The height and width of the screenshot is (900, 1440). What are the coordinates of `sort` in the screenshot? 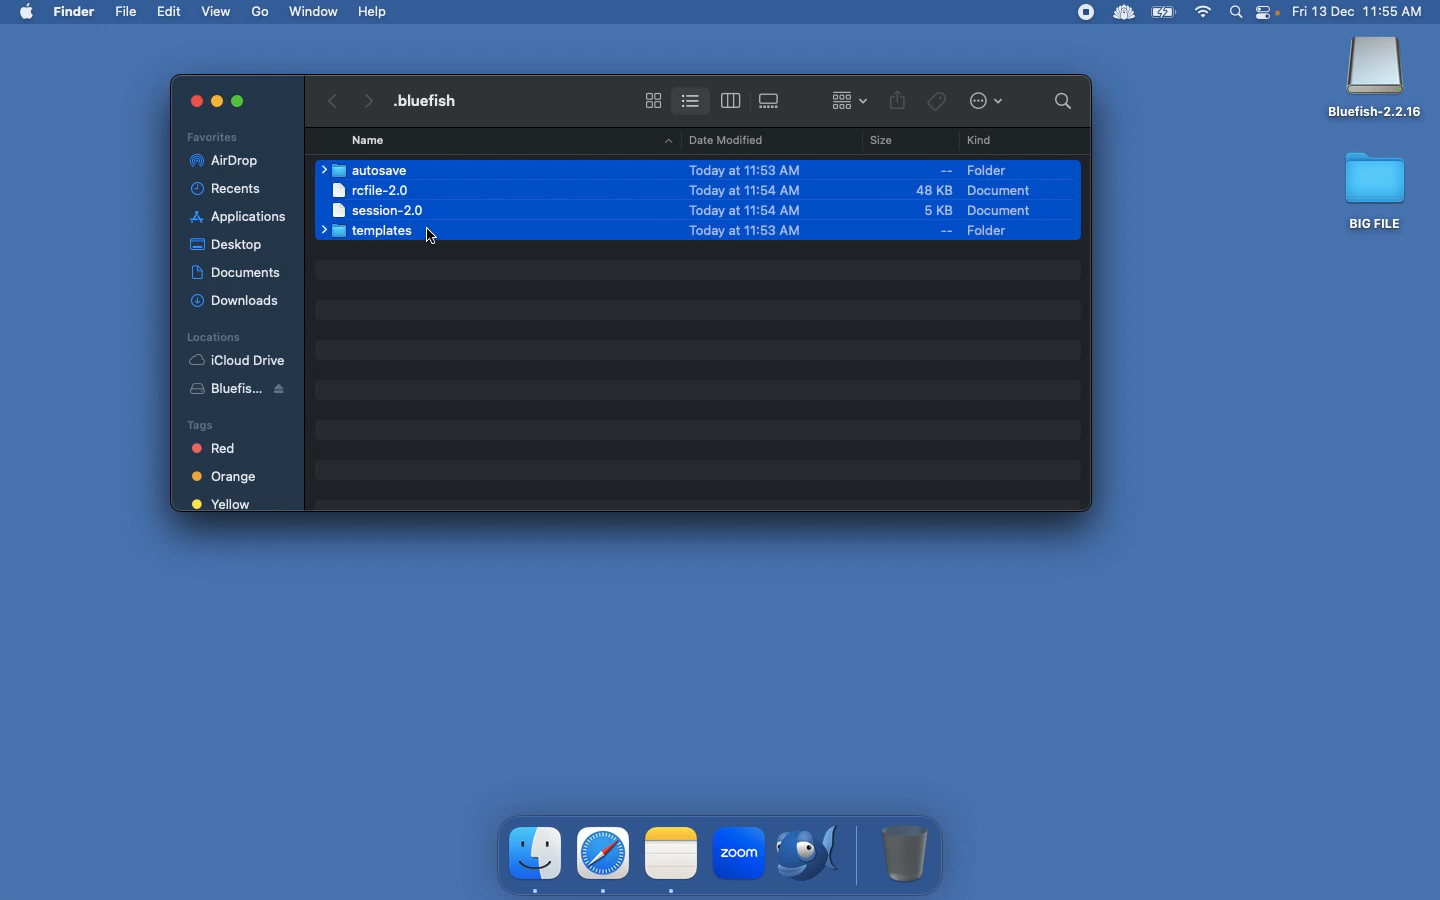 It's located at (849, 98).